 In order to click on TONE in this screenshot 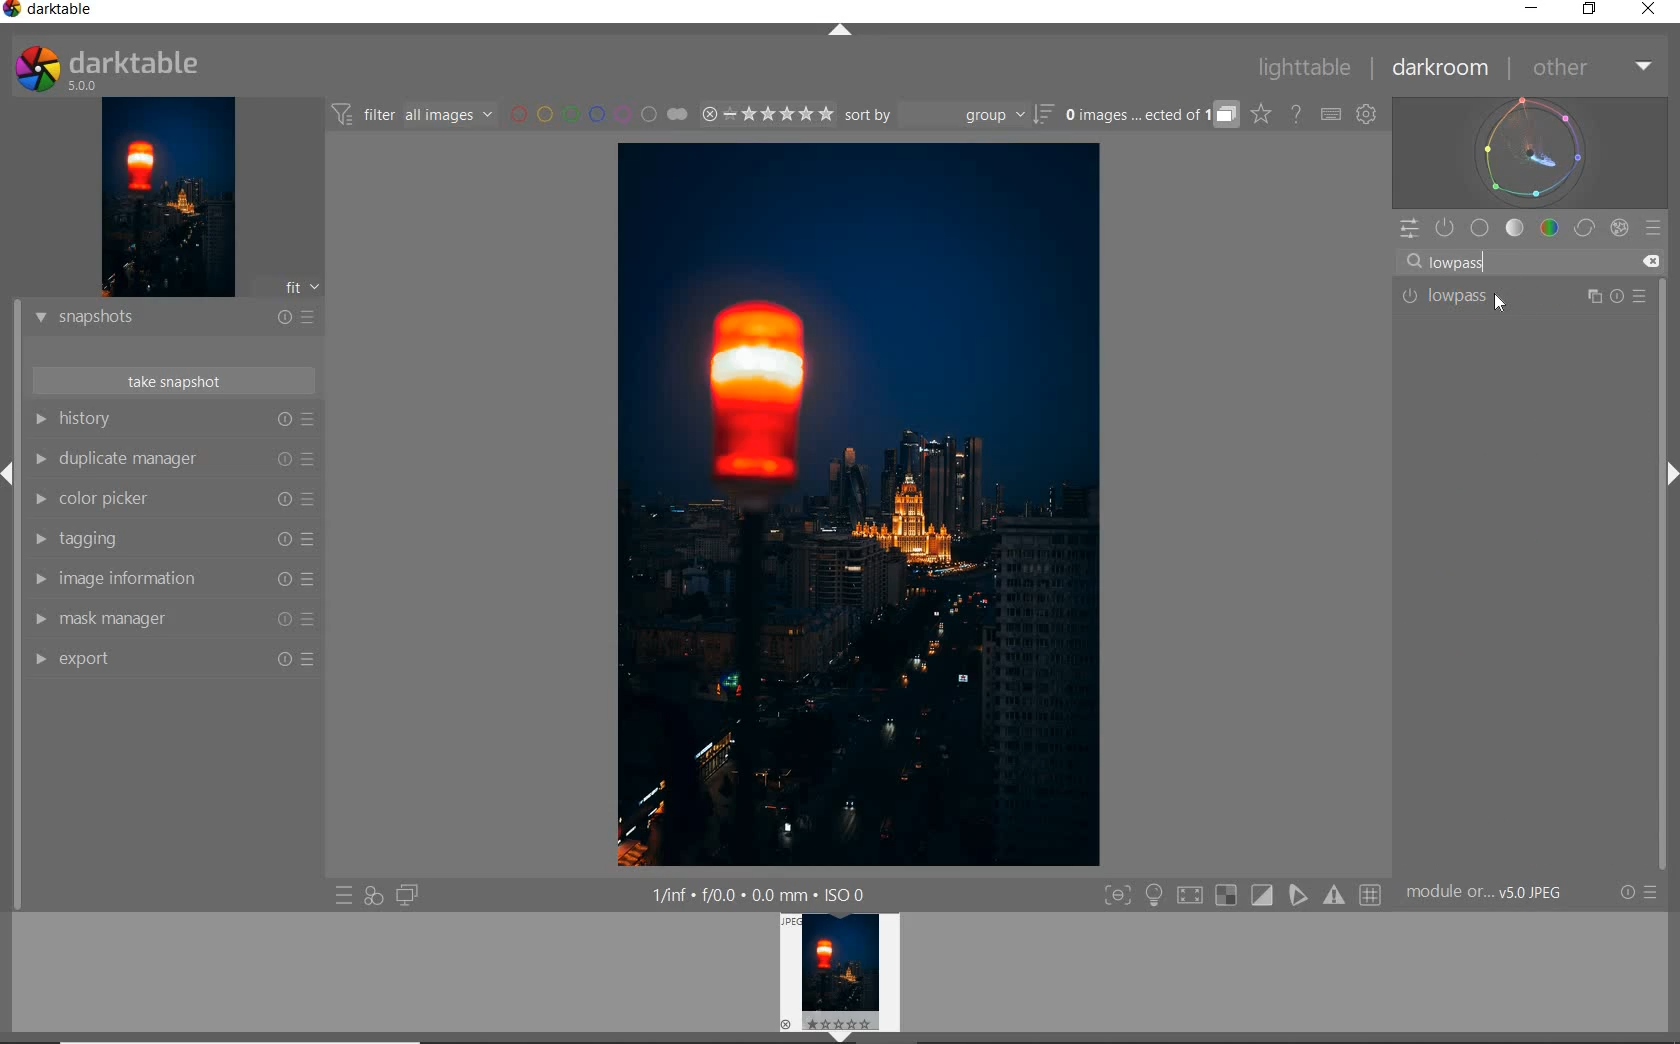, I will do `click(1515, 228)`.